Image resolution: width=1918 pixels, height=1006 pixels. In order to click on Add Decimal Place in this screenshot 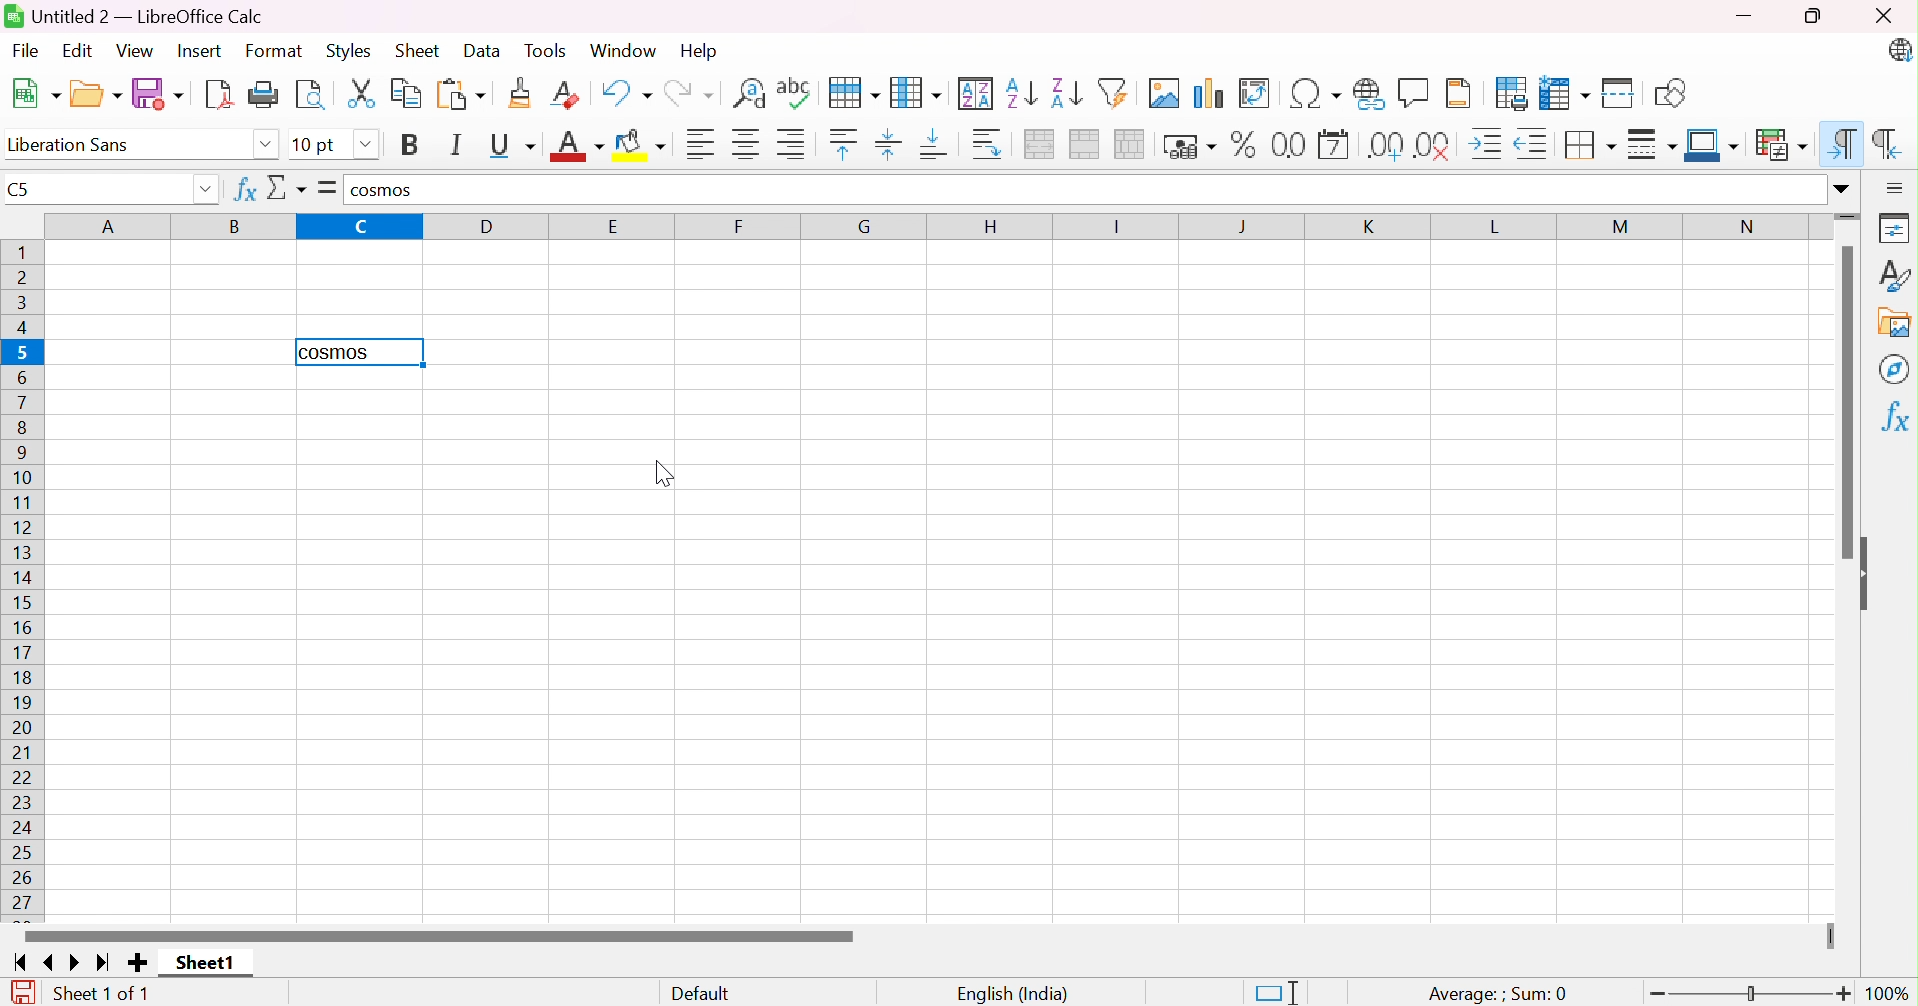, I will do `click(1388, 145)`.